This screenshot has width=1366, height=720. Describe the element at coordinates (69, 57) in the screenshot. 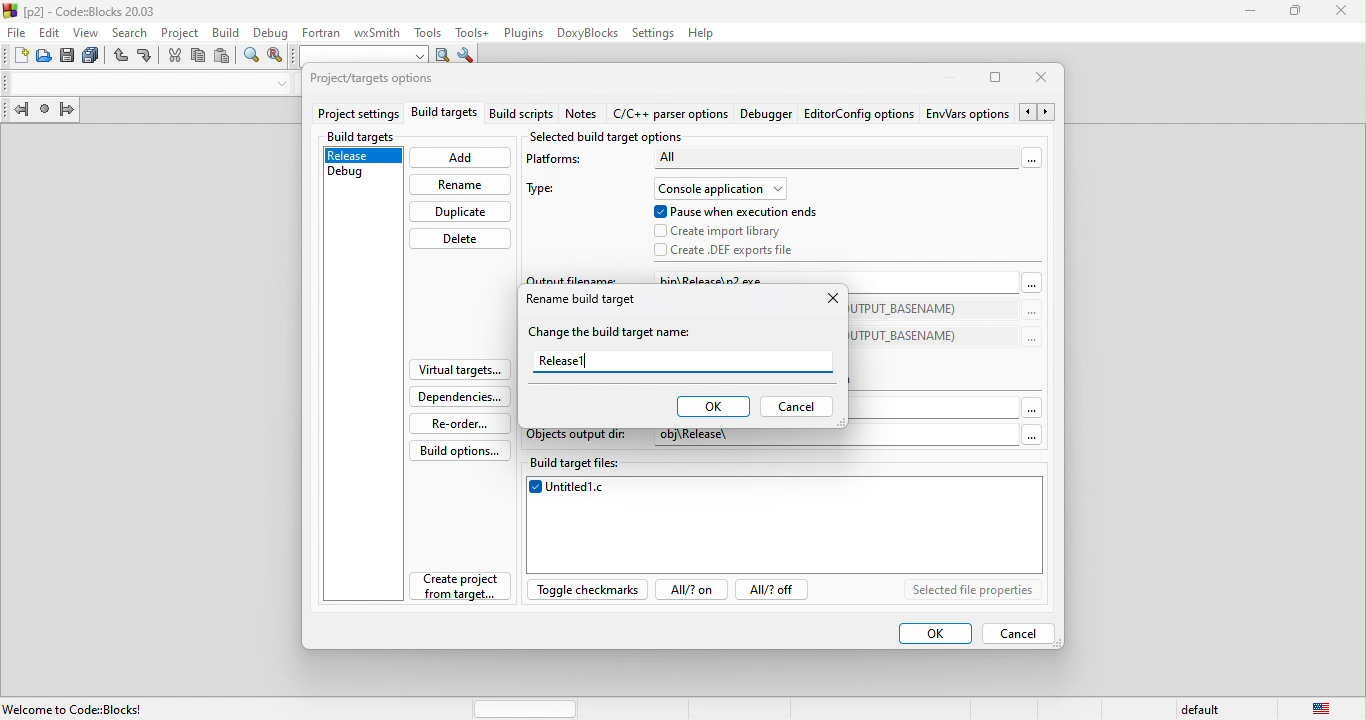

I see `save` at that location.